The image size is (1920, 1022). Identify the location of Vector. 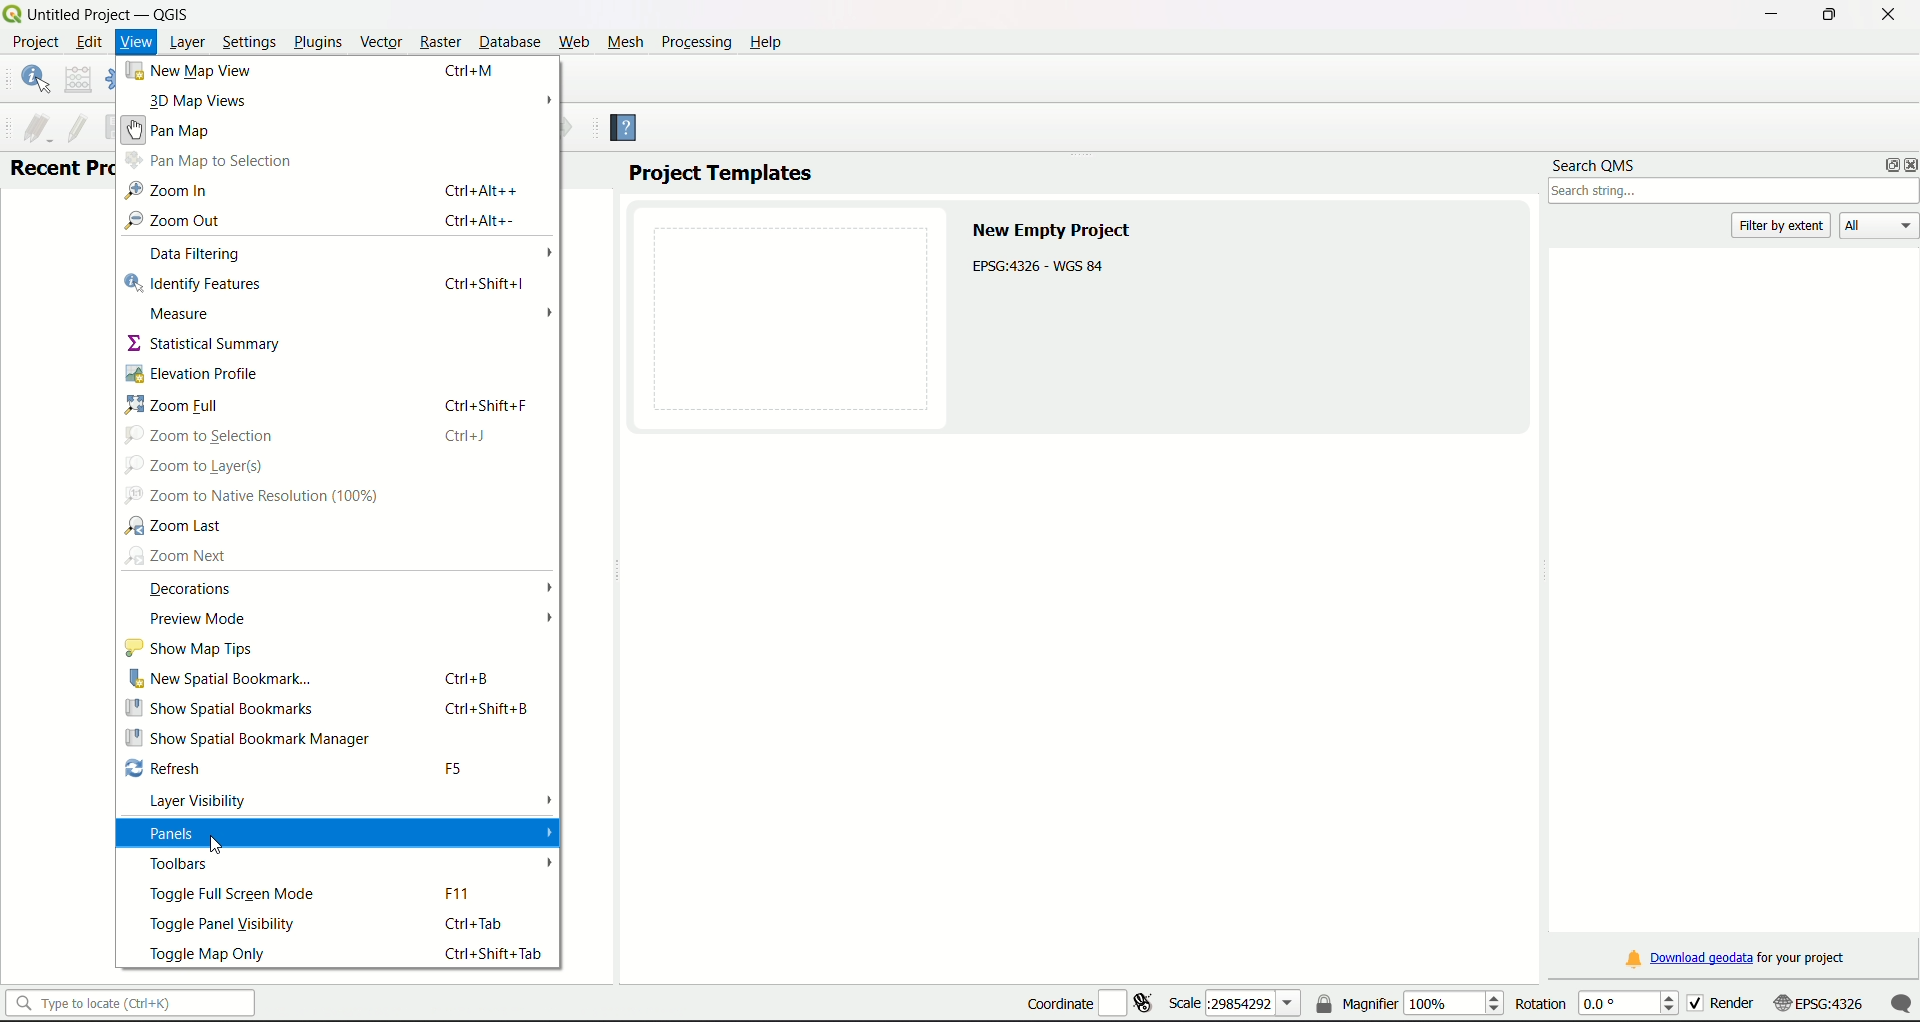
(382, 39).